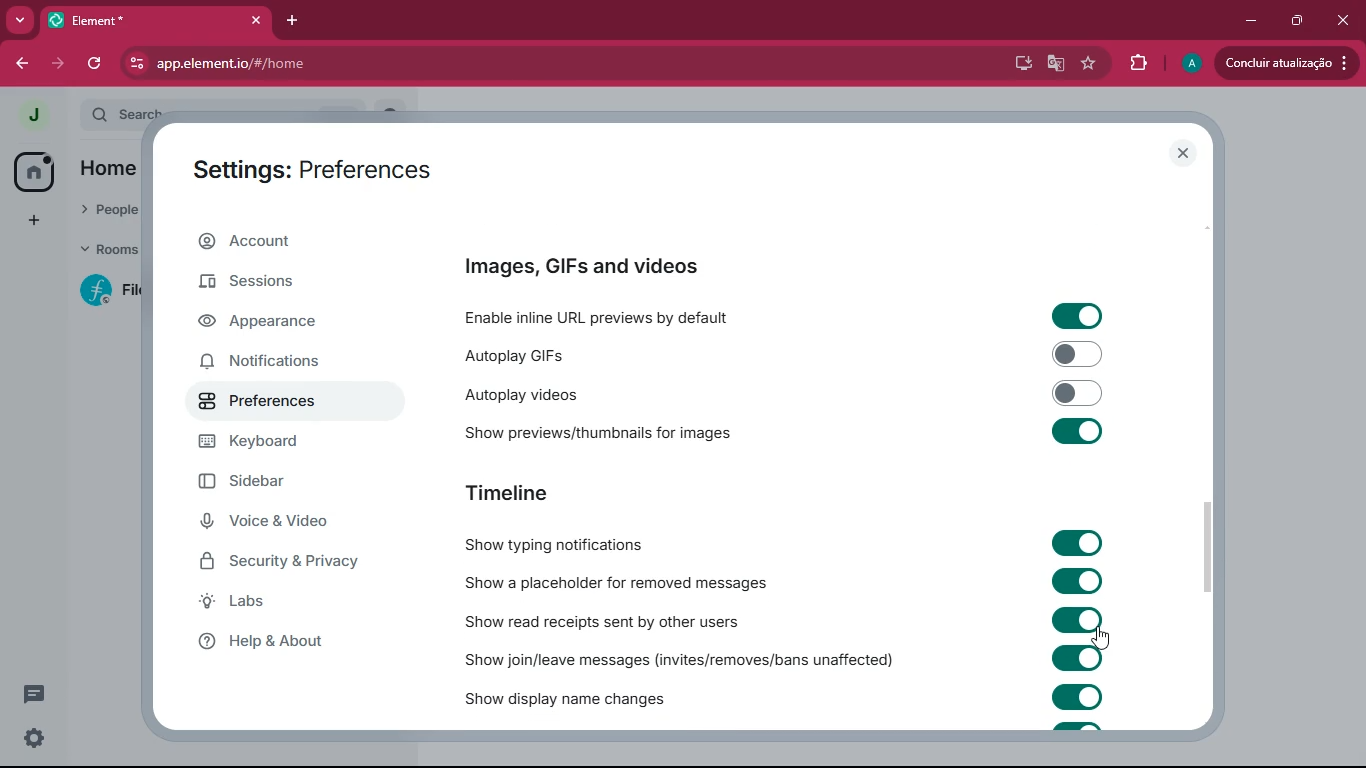  I want to click on back, so click(24, 64).